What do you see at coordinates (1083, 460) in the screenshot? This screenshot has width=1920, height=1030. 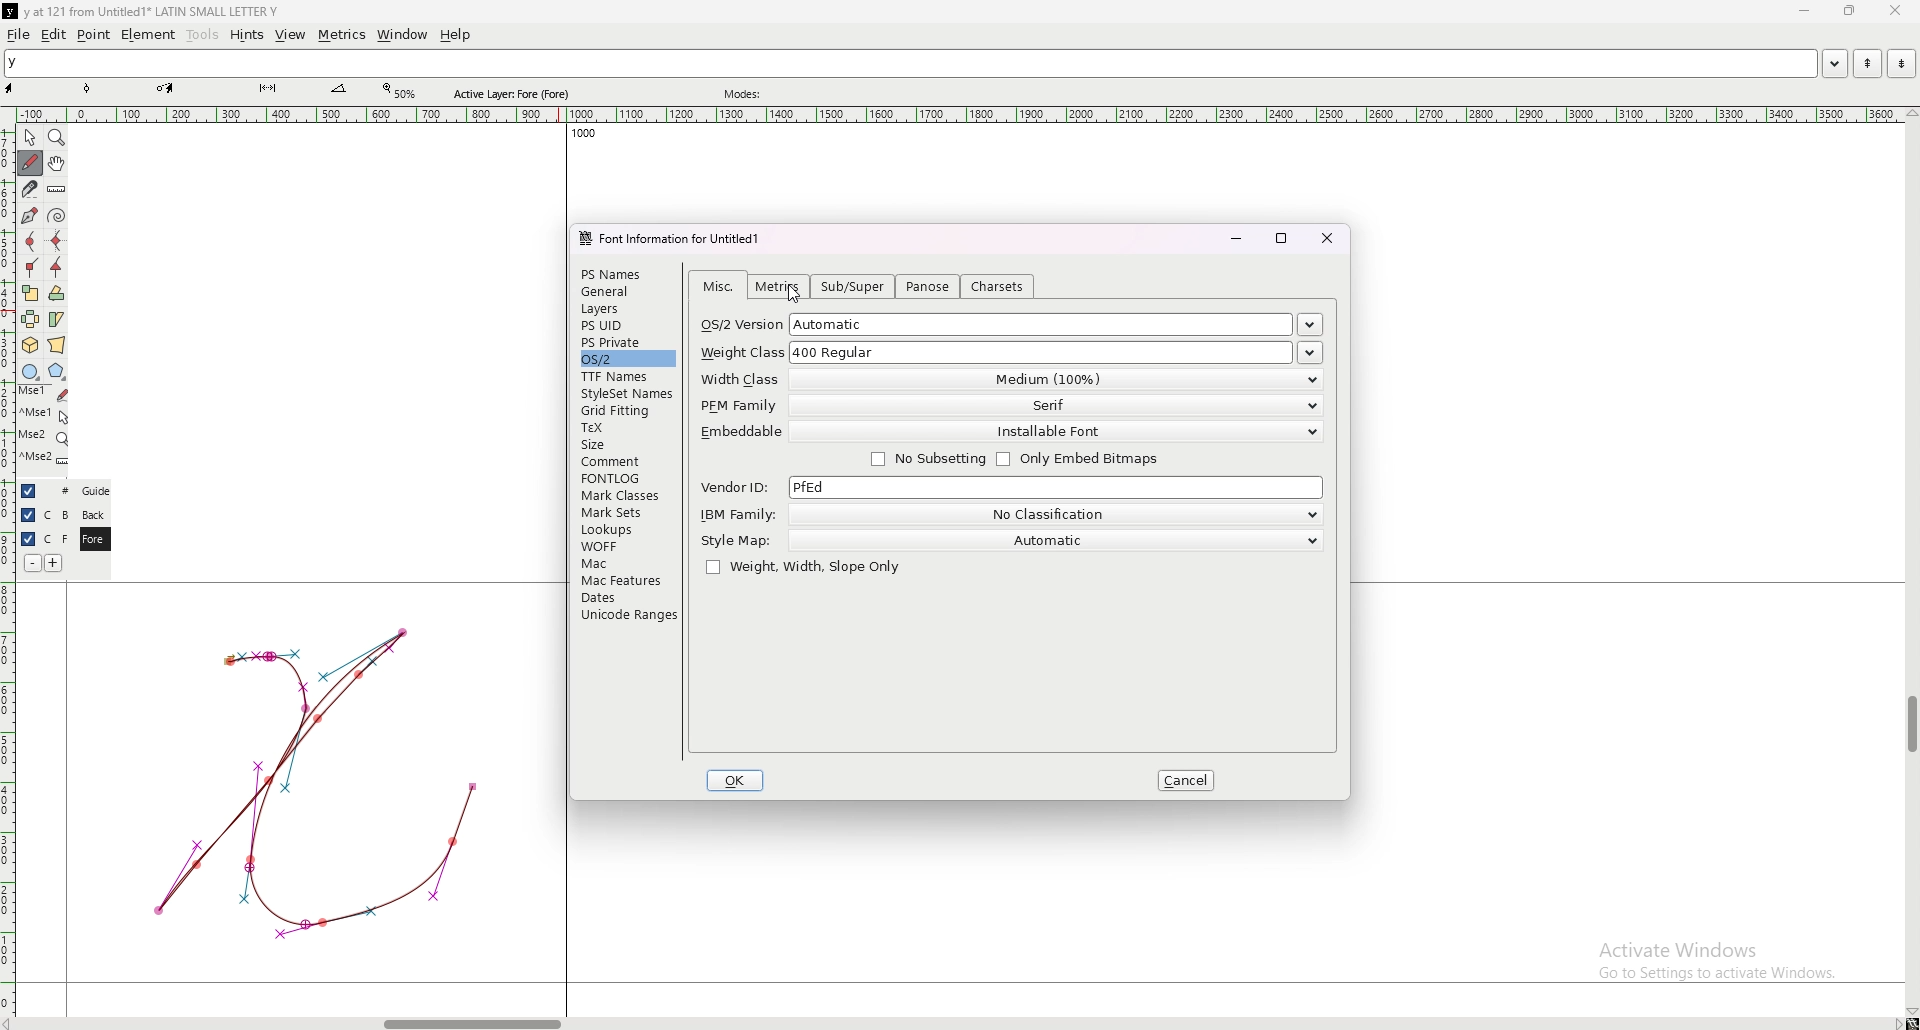 I see `only embed bitmaps` at bounding box center [1083, 460].